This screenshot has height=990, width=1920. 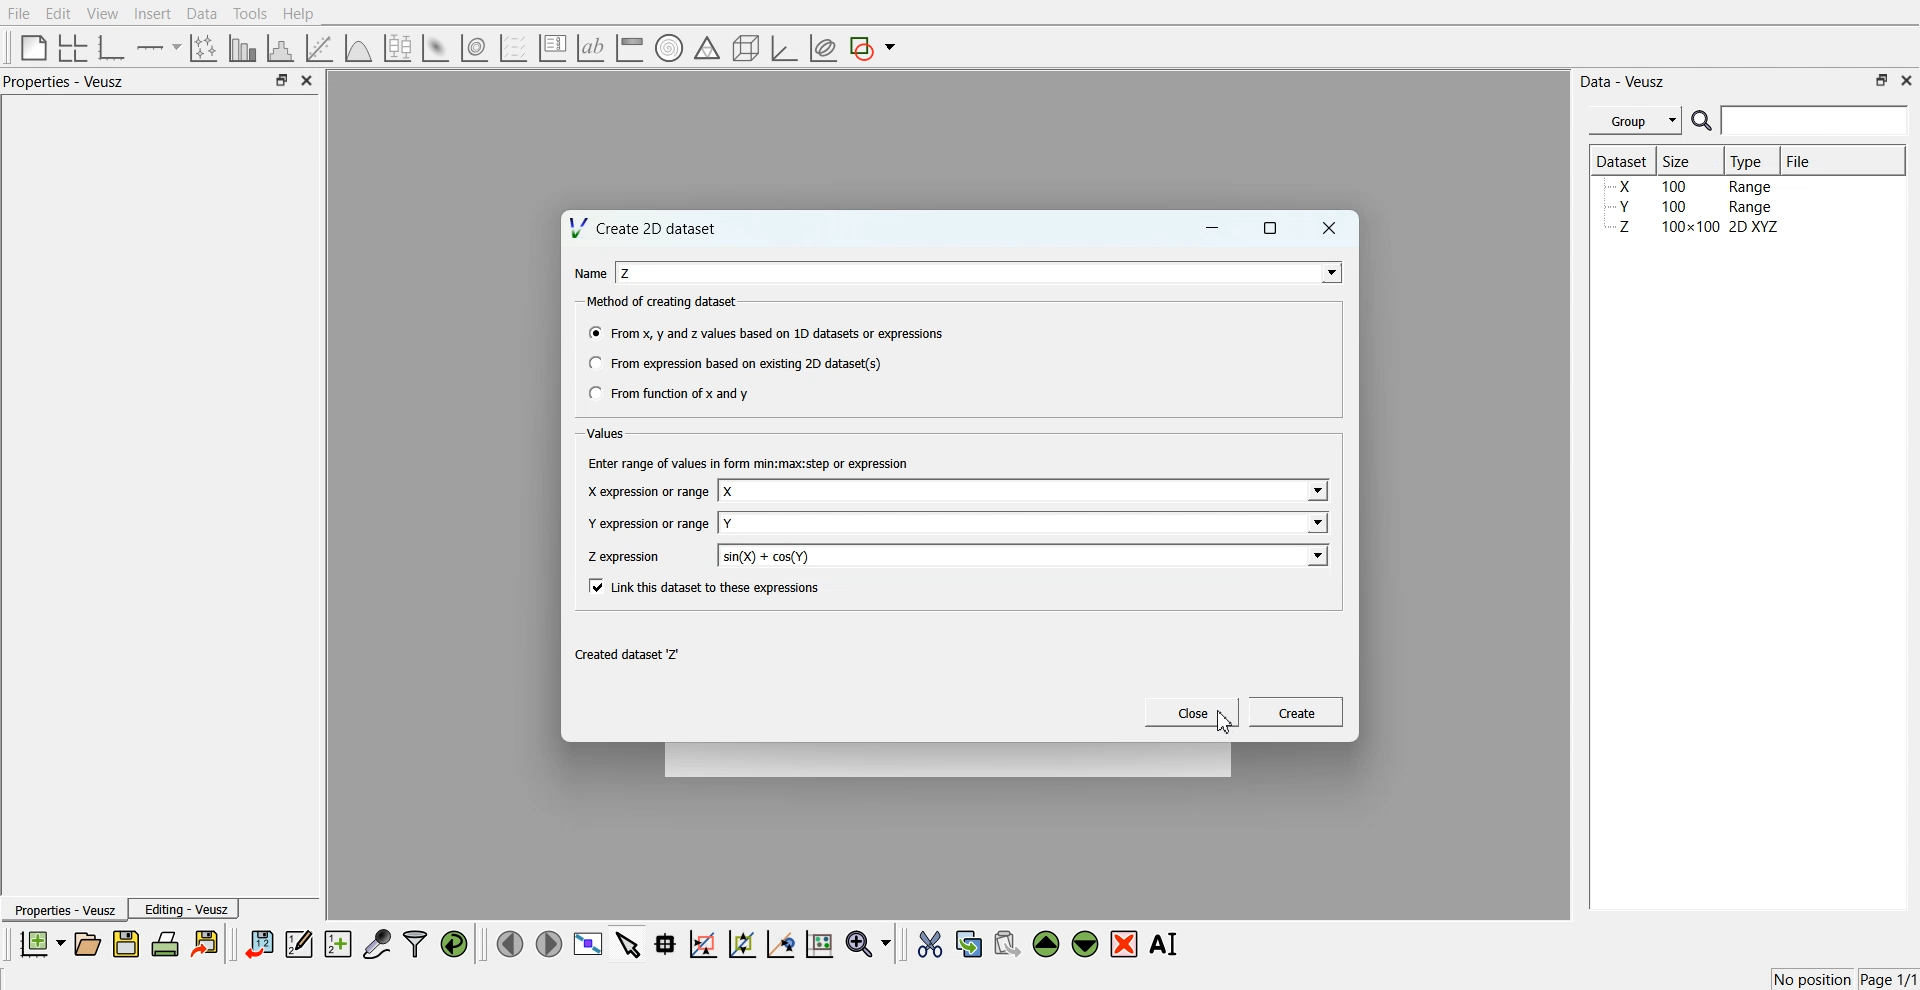 I want to click on Base Graph, so click(x=112, y=48).